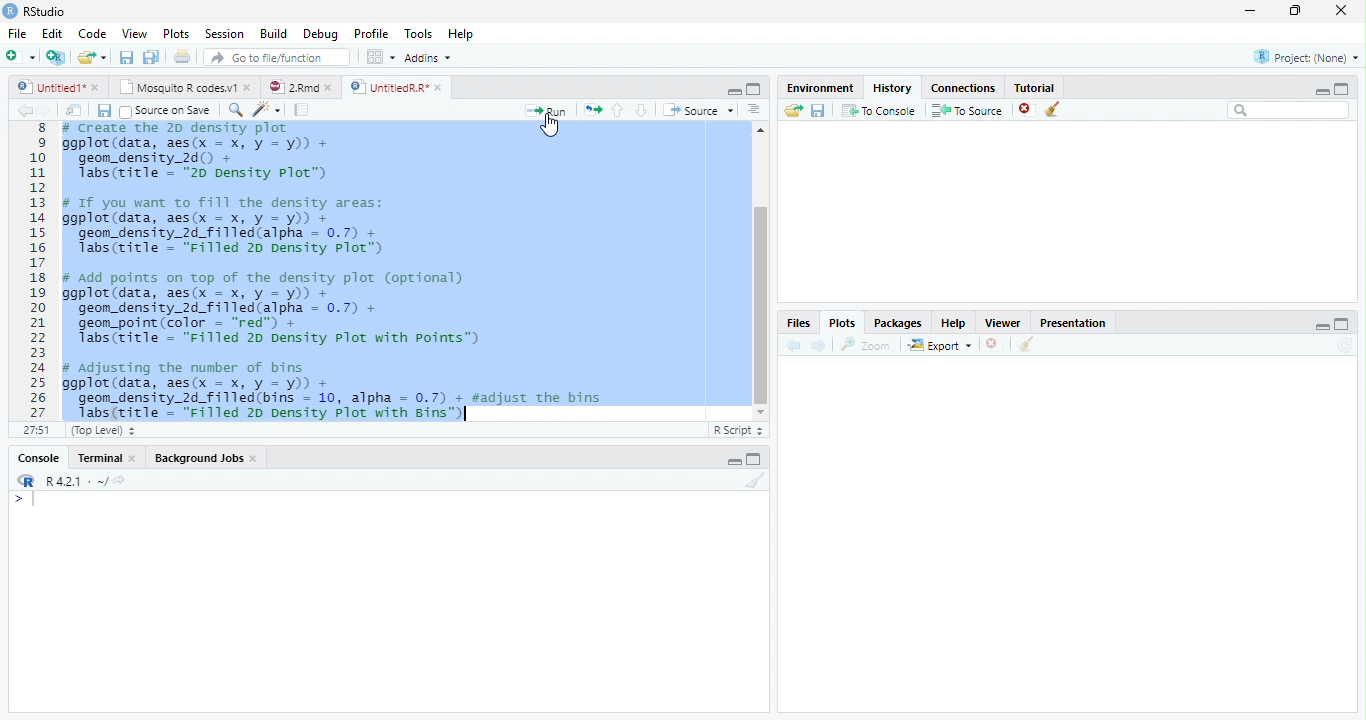 Image resolution: width=1366 pixels, height=720 pixels. Describe the element at coordinates (225, 34) in the screenshot. I see `Session` at that location.